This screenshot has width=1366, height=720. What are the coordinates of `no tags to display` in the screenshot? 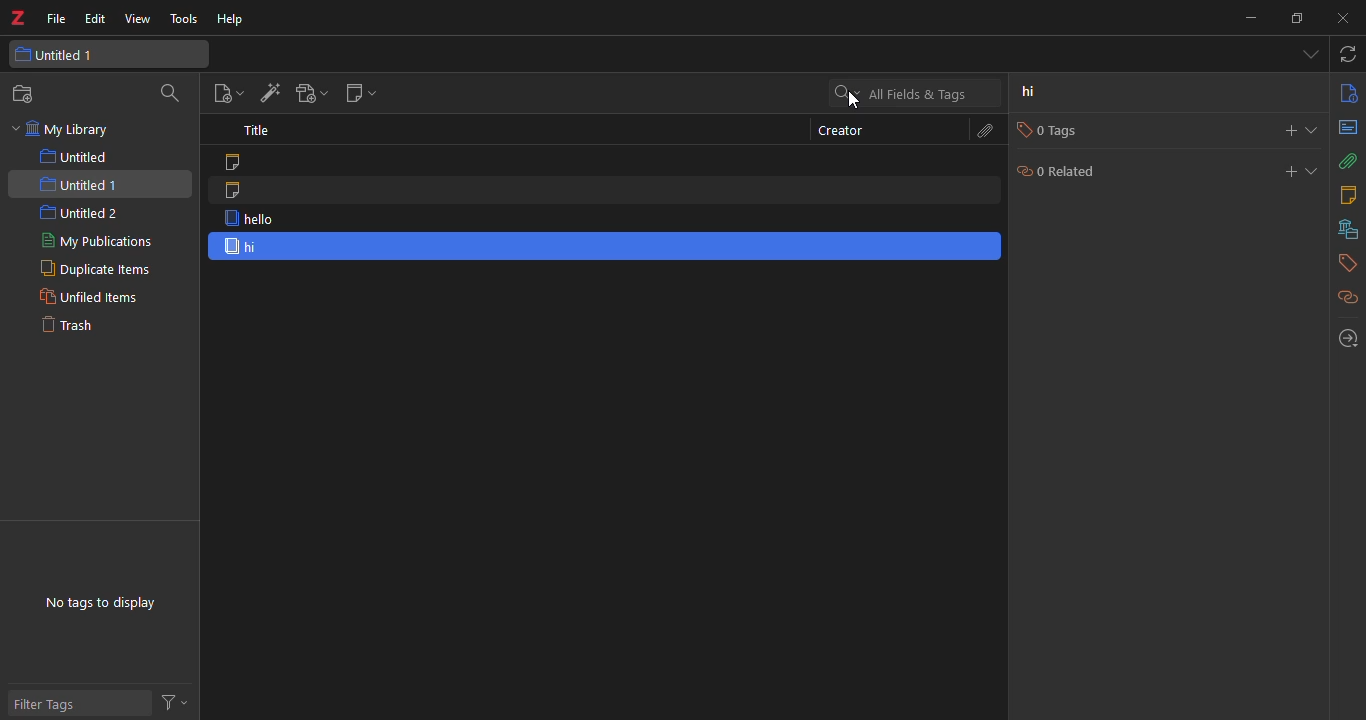 It's located at (100, 604).